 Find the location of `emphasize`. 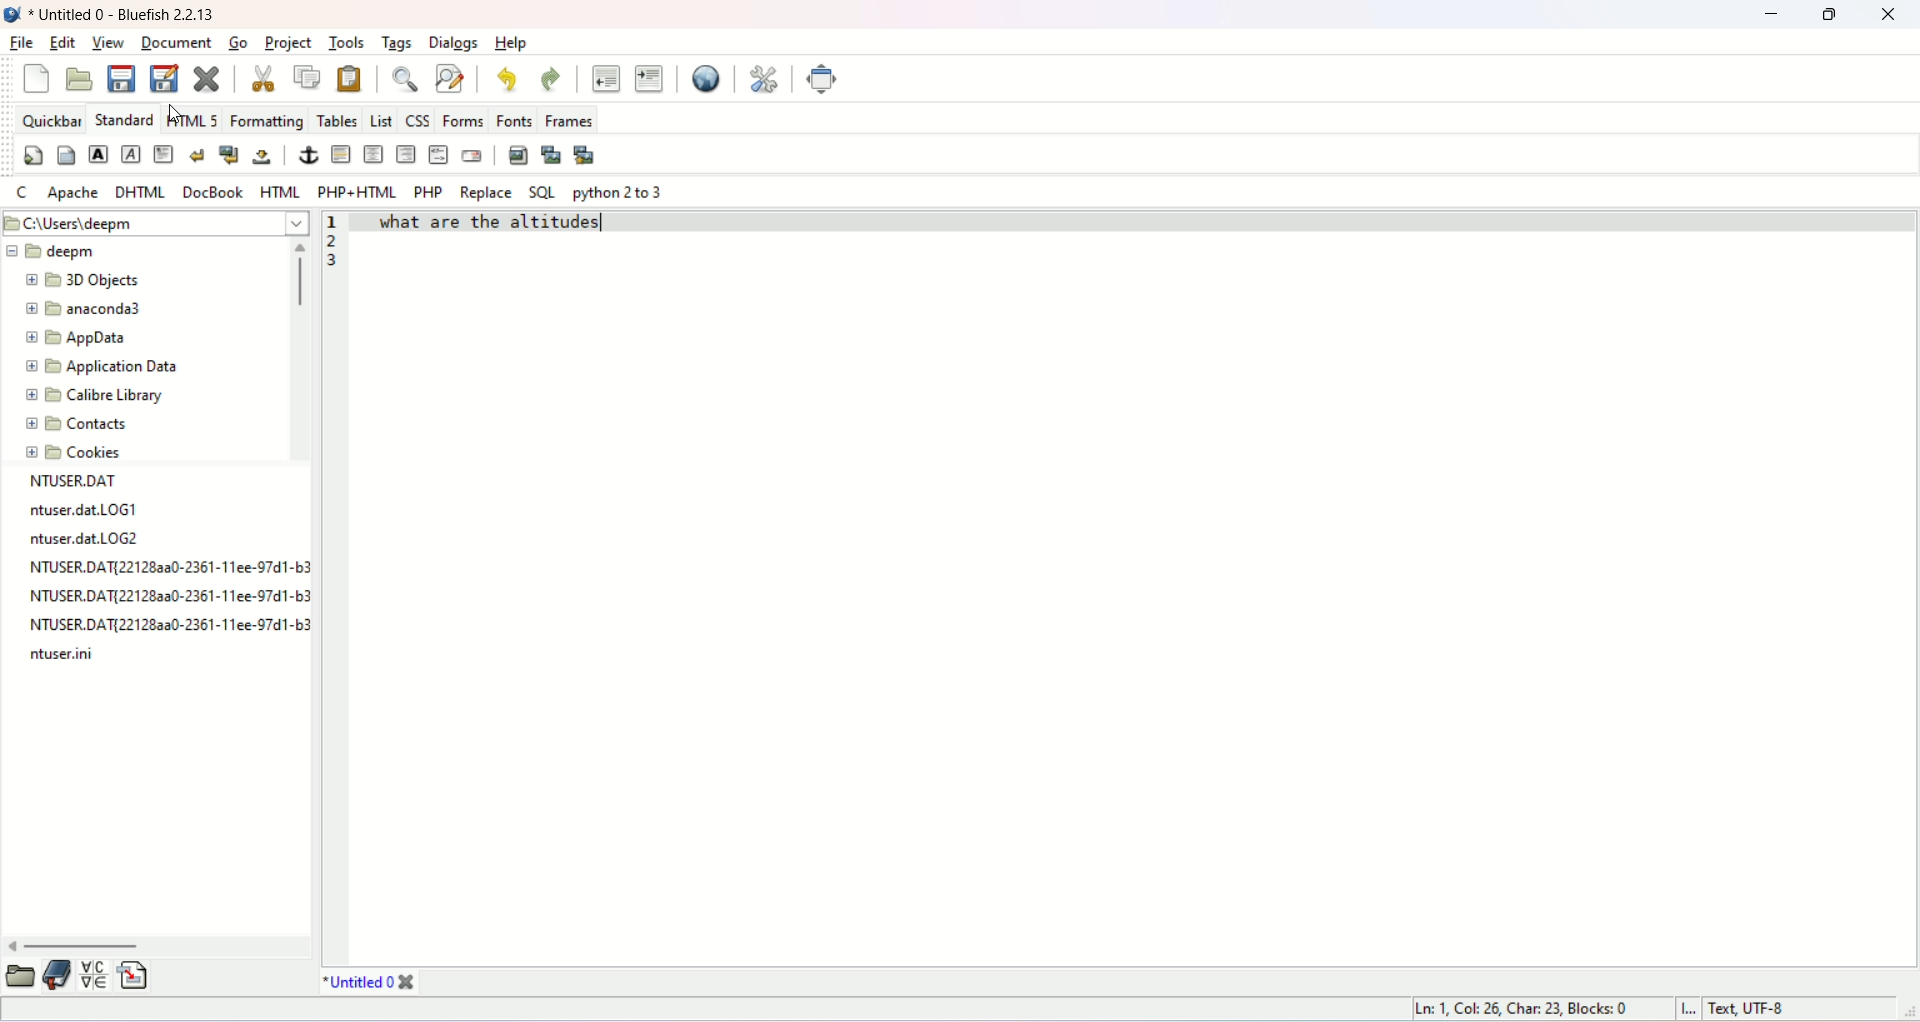

emphasize is located at coordinates (133, 154).